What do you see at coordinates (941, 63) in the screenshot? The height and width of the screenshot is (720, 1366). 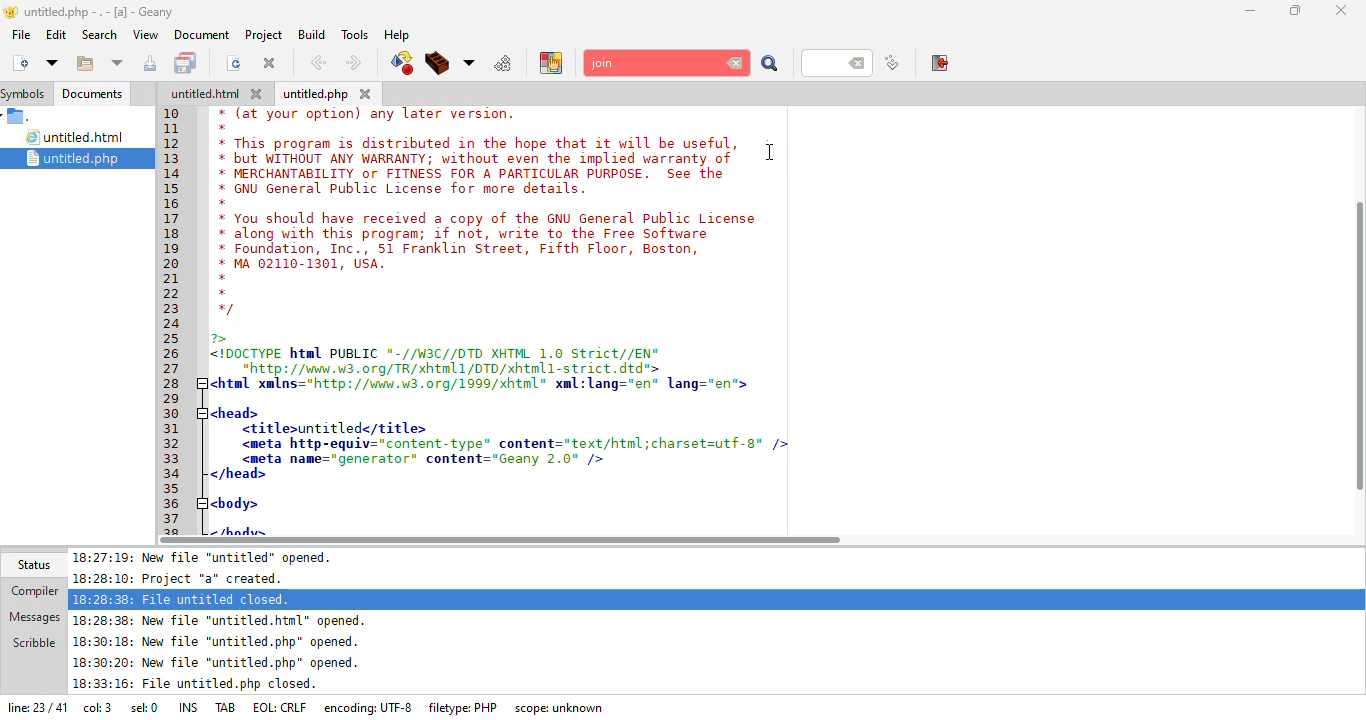 I see `exit` at bounding box center [941, 63].